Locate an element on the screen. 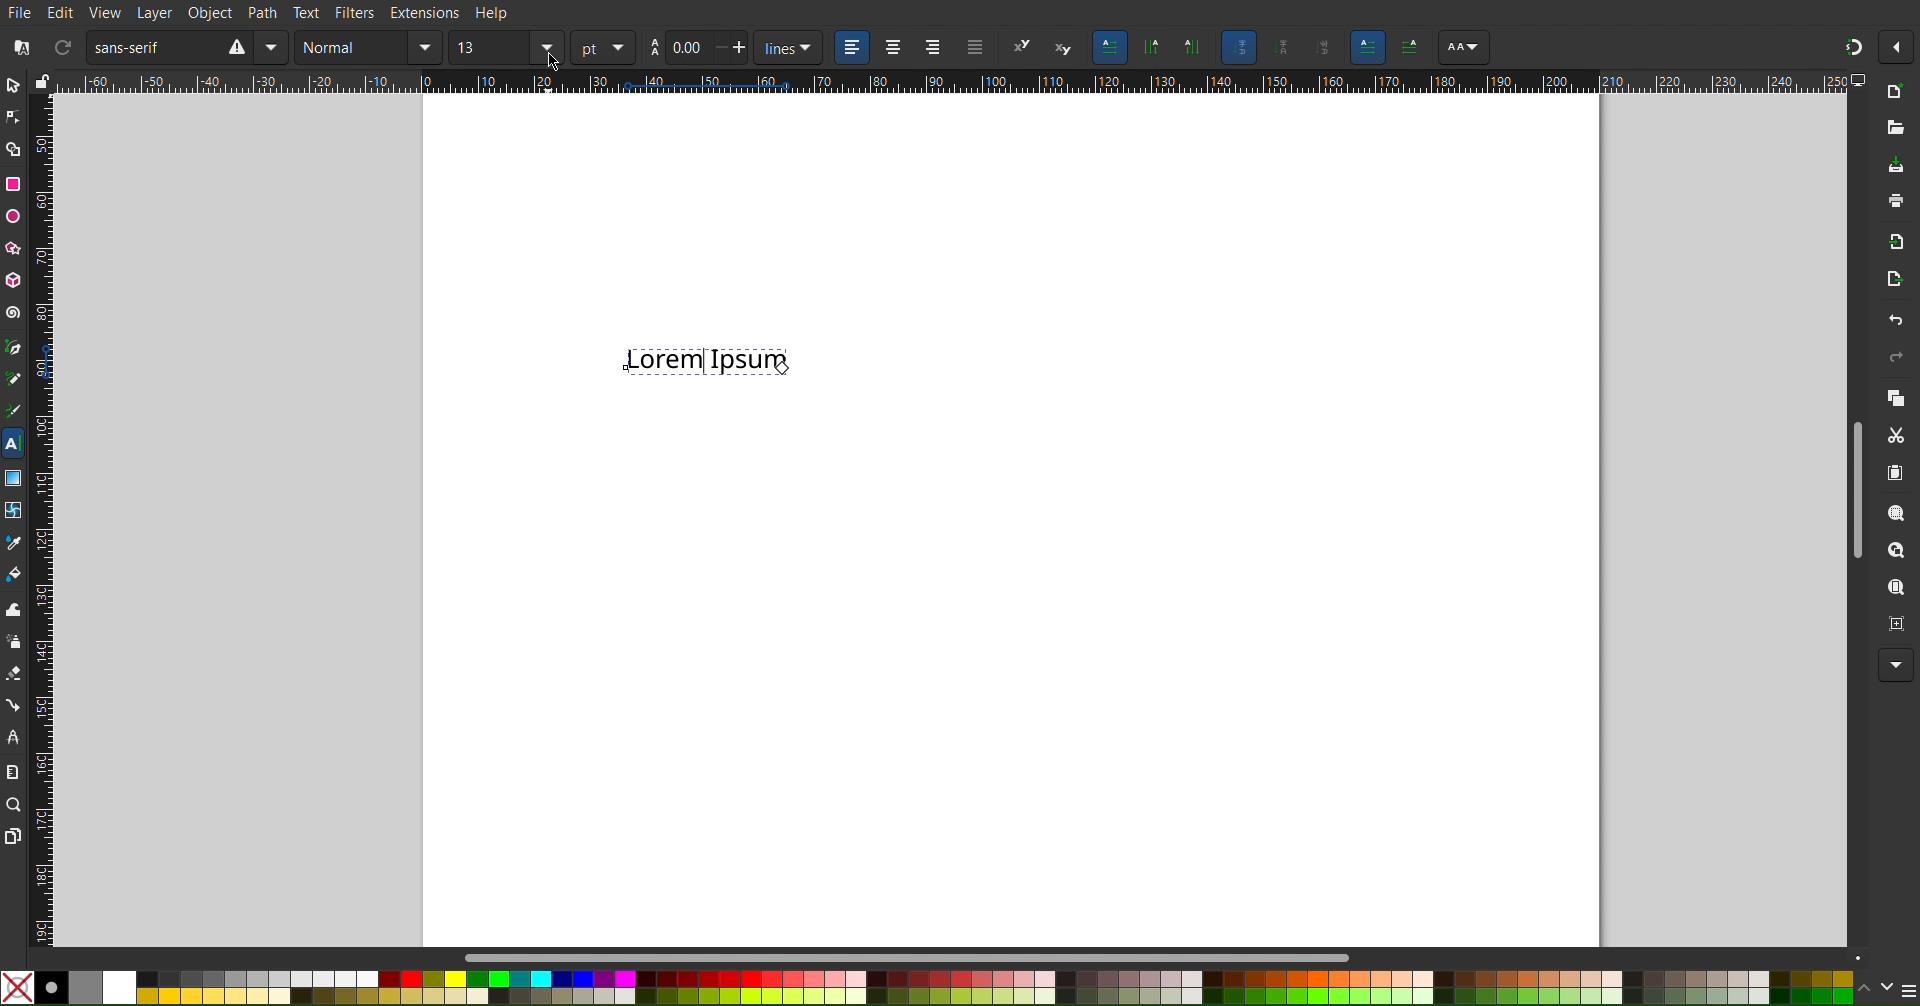 The image size is (1920, 1006). Zoom Center Page is located at coordinates (1892, 621).